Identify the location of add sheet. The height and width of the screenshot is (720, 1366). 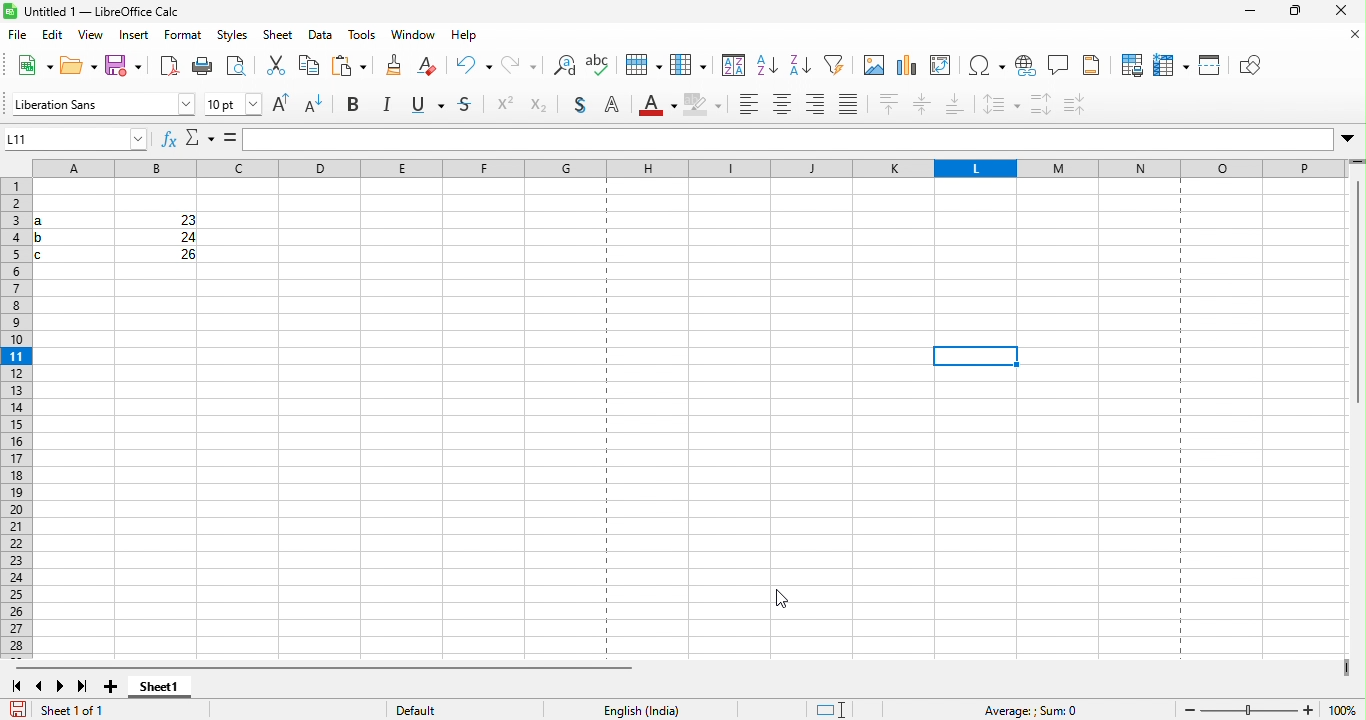
(113, 681).